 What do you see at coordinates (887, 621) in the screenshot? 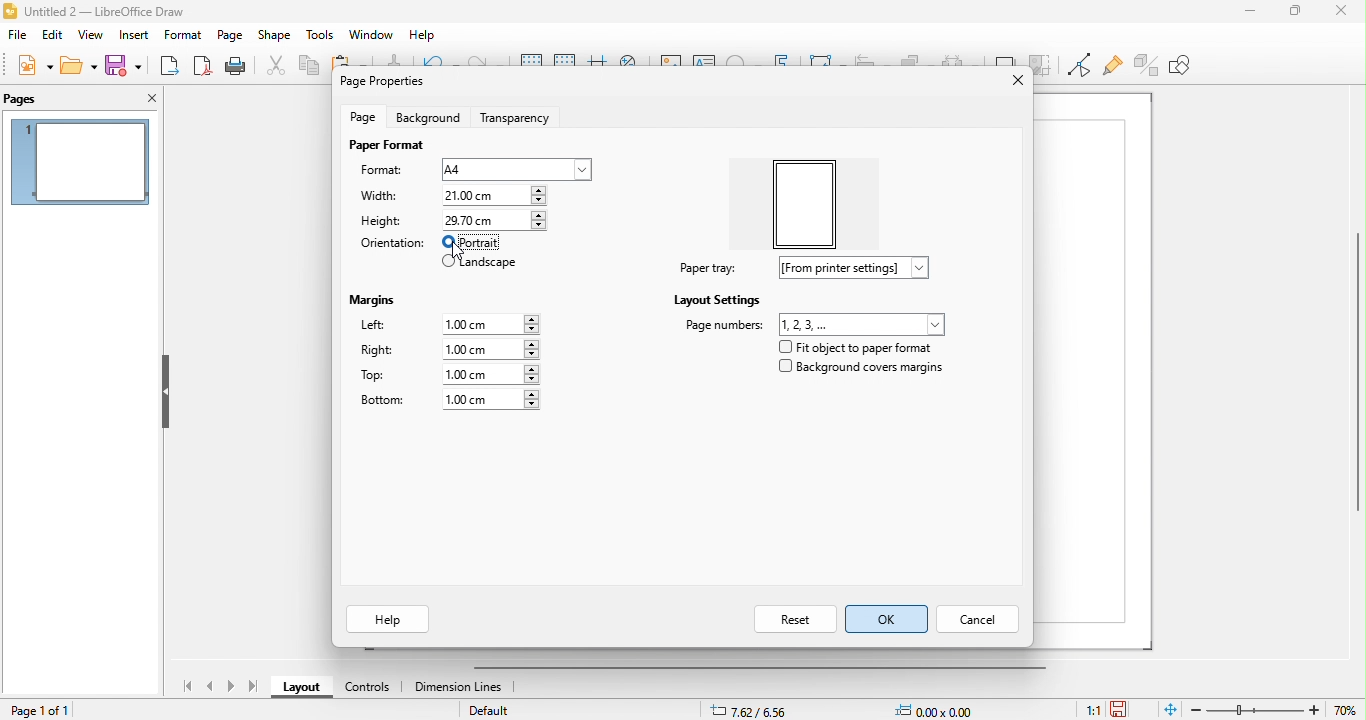
I see `ok` at bounding box center [887, 621].